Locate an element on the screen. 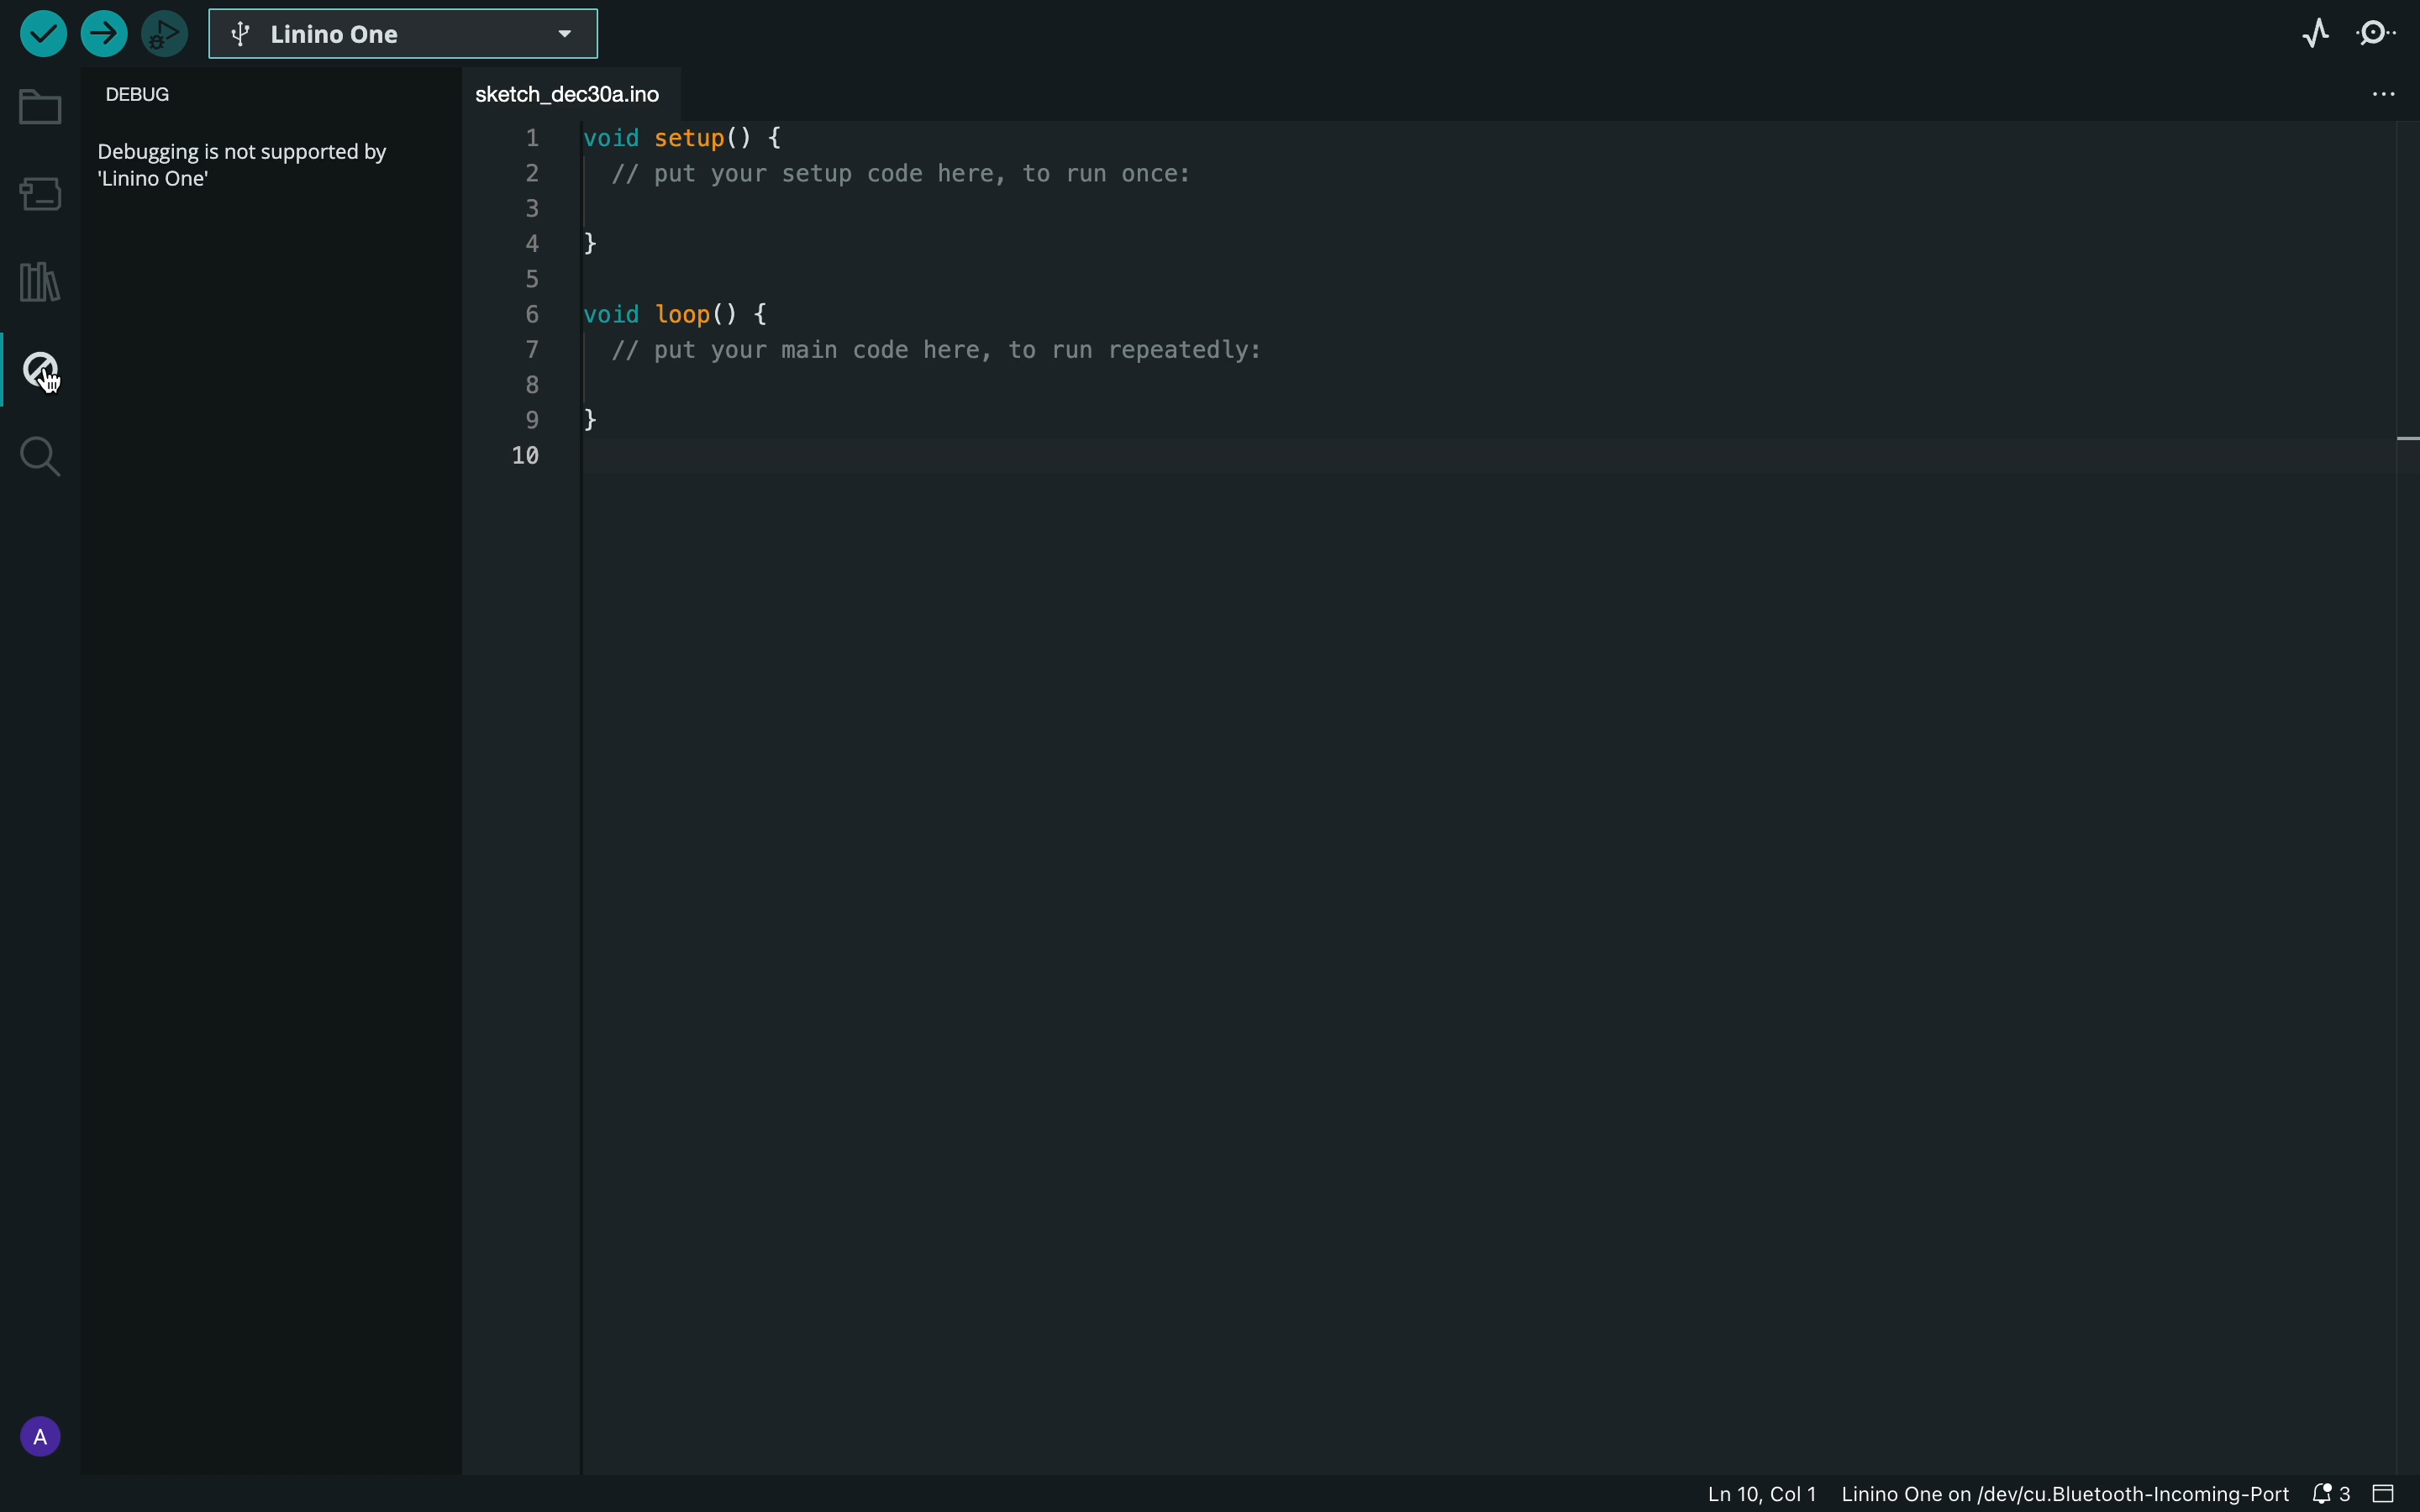  profile is located at coordinates (37, 1429).